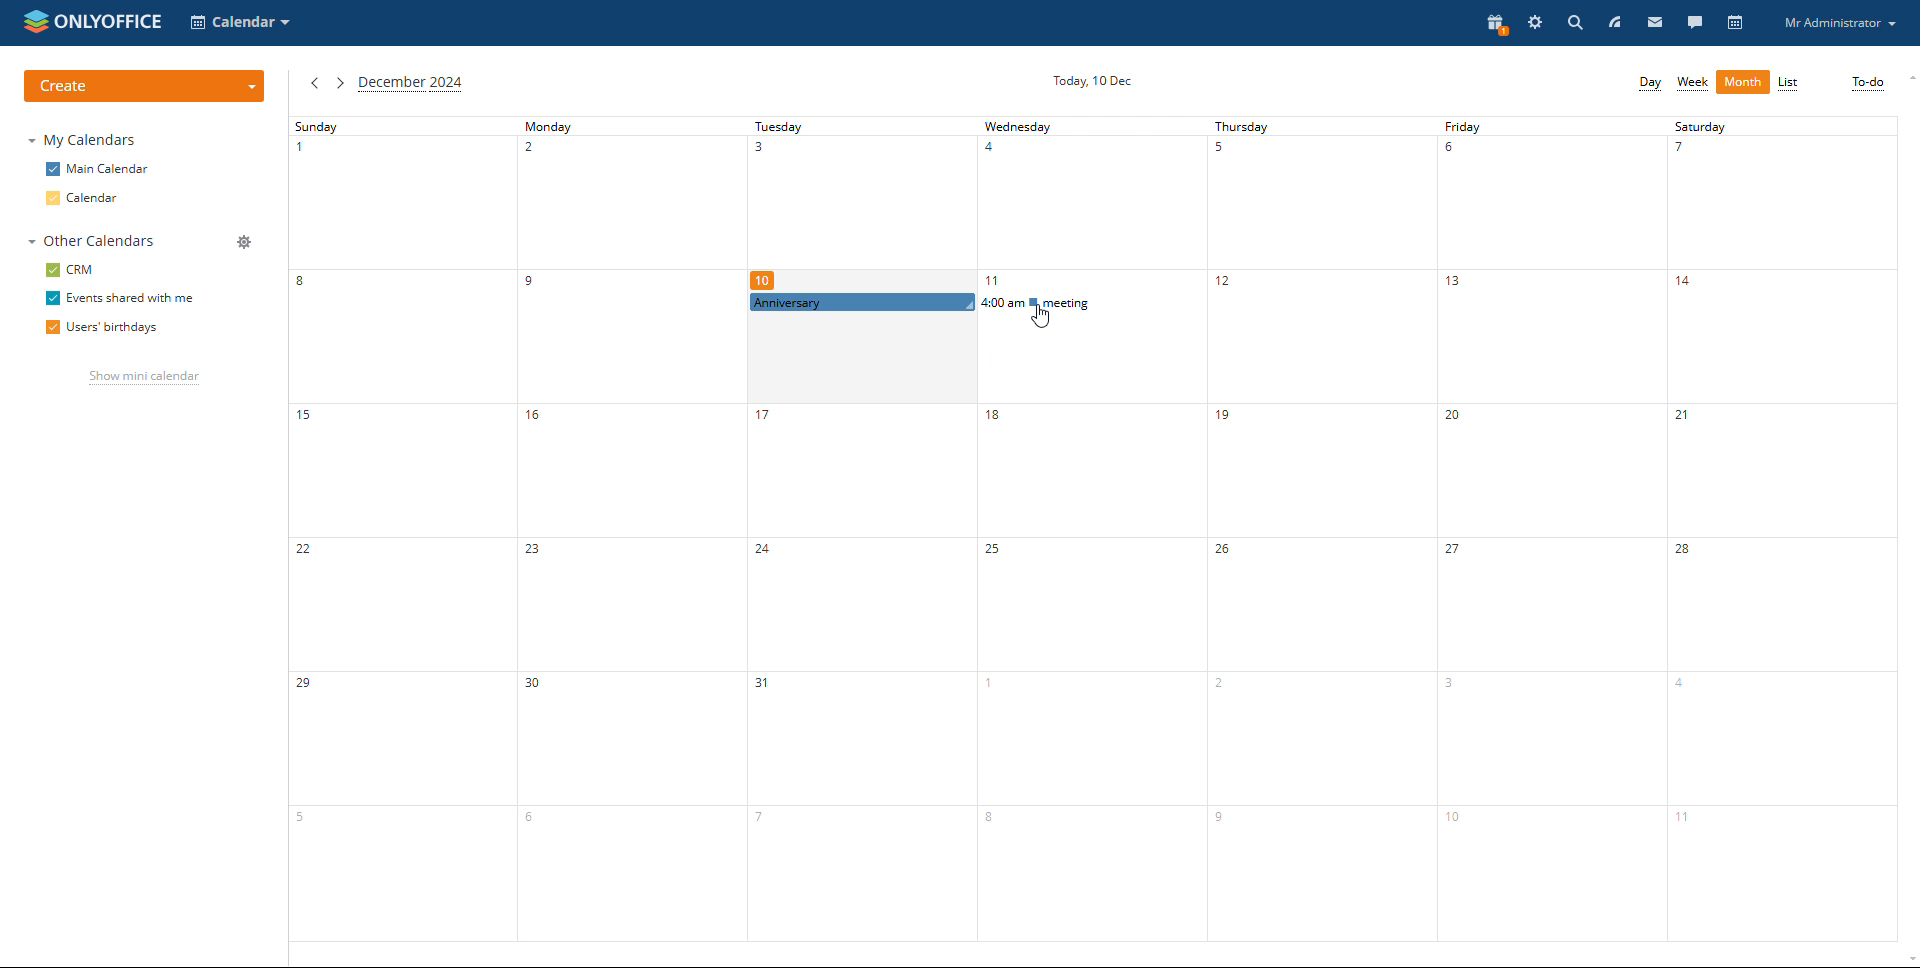  Describe the element at coordinates (1318, 529) in the screenshot. I see `thursday` at that location.